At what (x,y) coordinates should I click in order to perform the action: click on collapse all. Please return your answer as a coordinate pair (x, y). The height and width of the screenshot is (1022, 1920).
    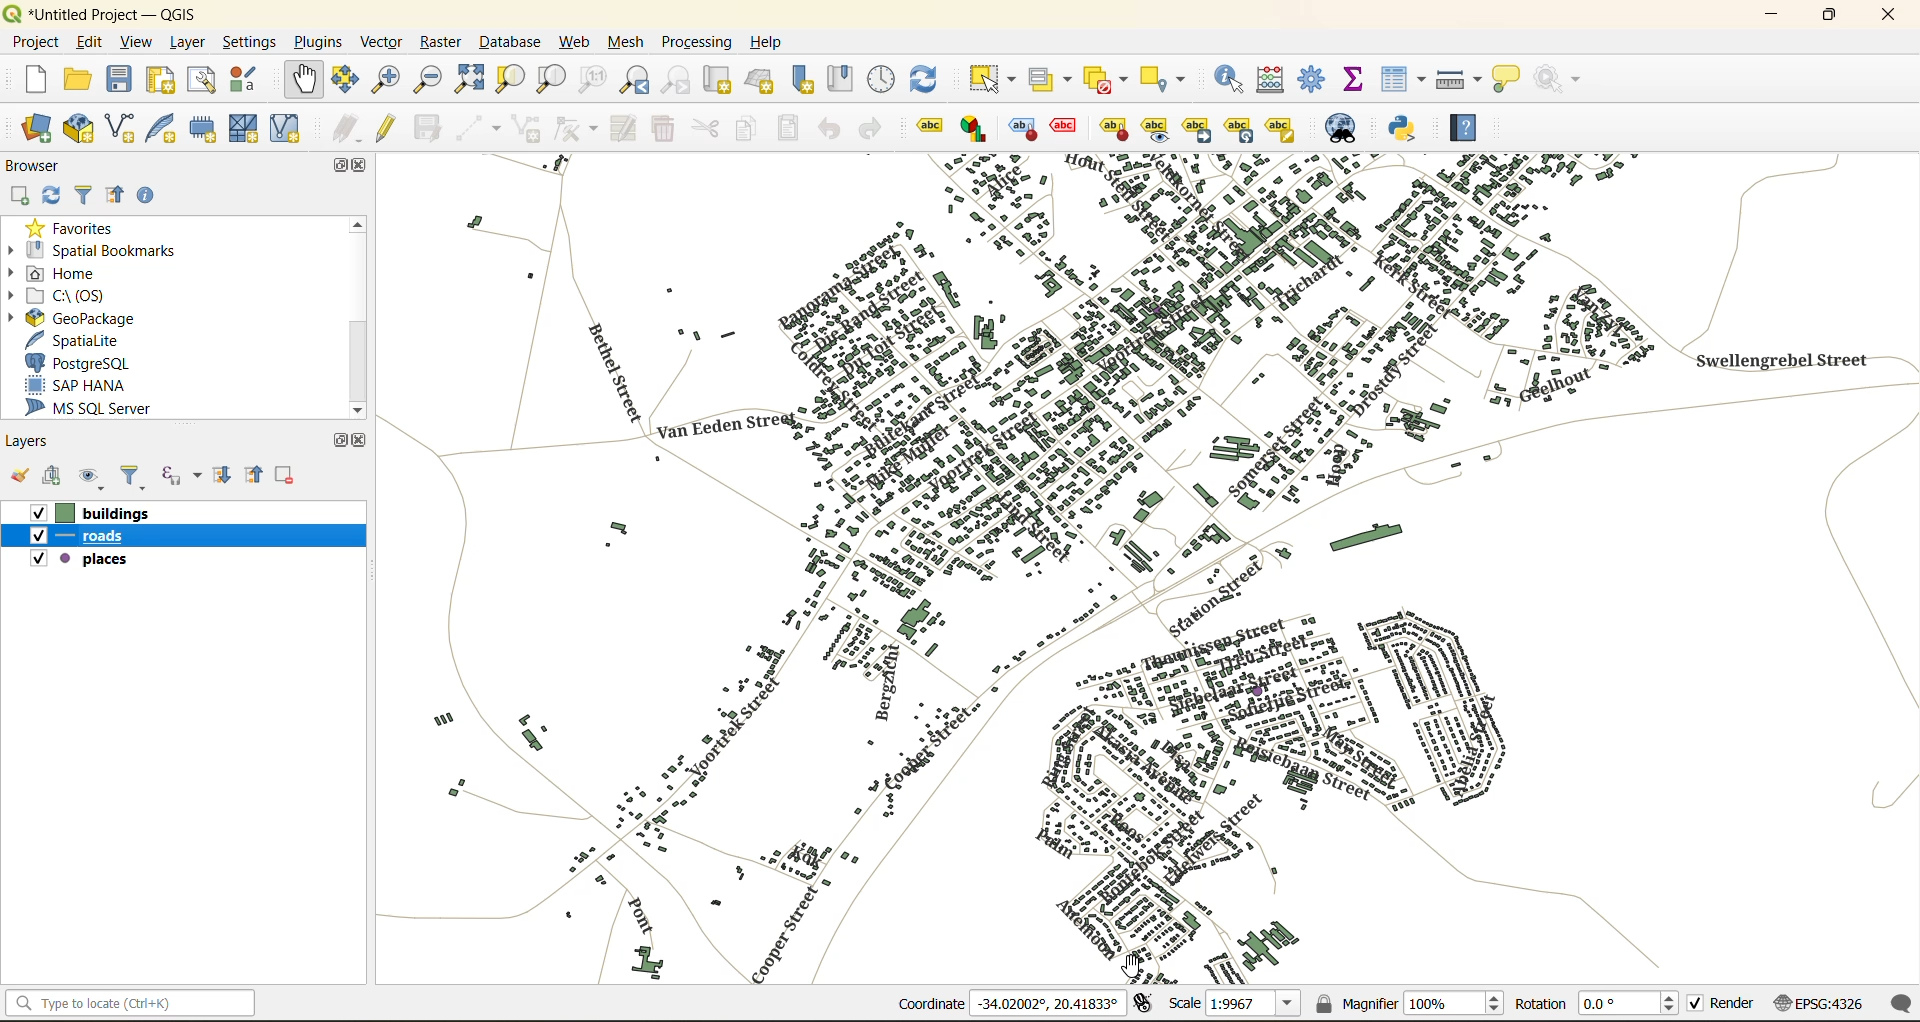
    Looking at the image, I should click on (256, 478).